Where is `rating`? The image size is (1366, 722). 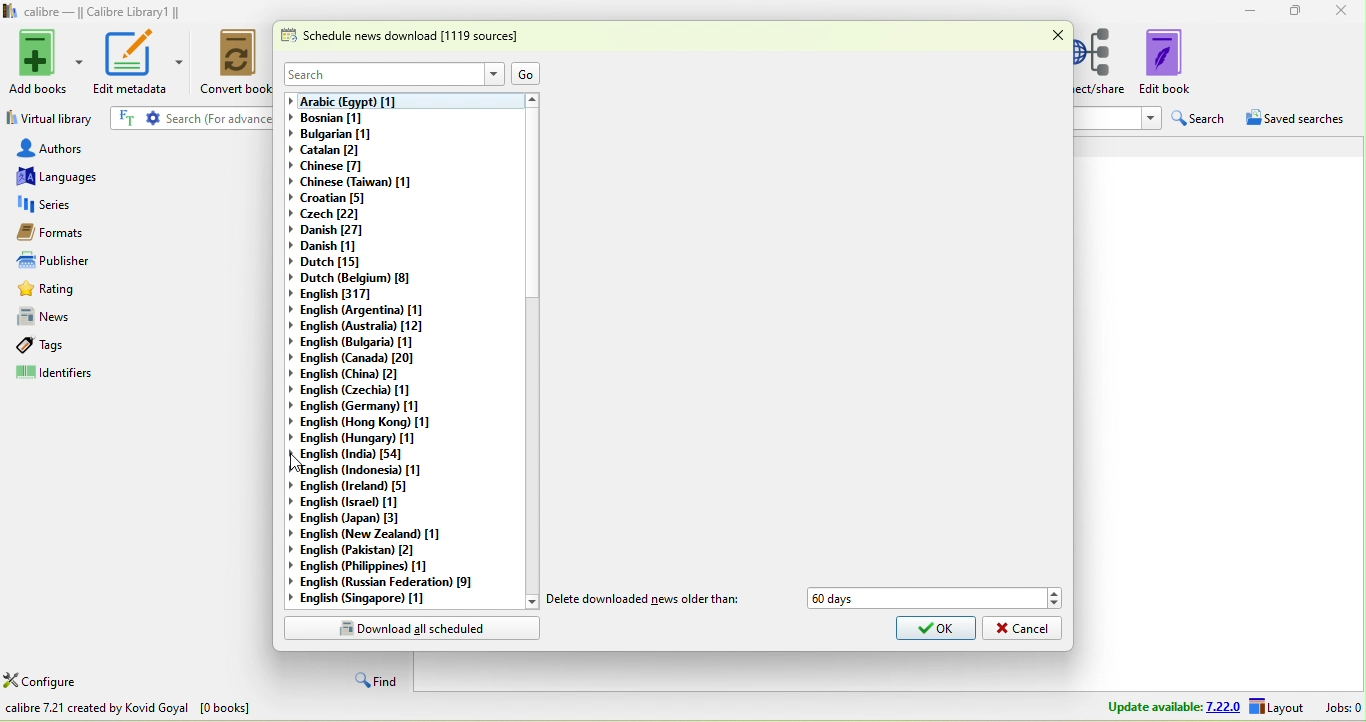
rating is located at coordinates (142, 290).